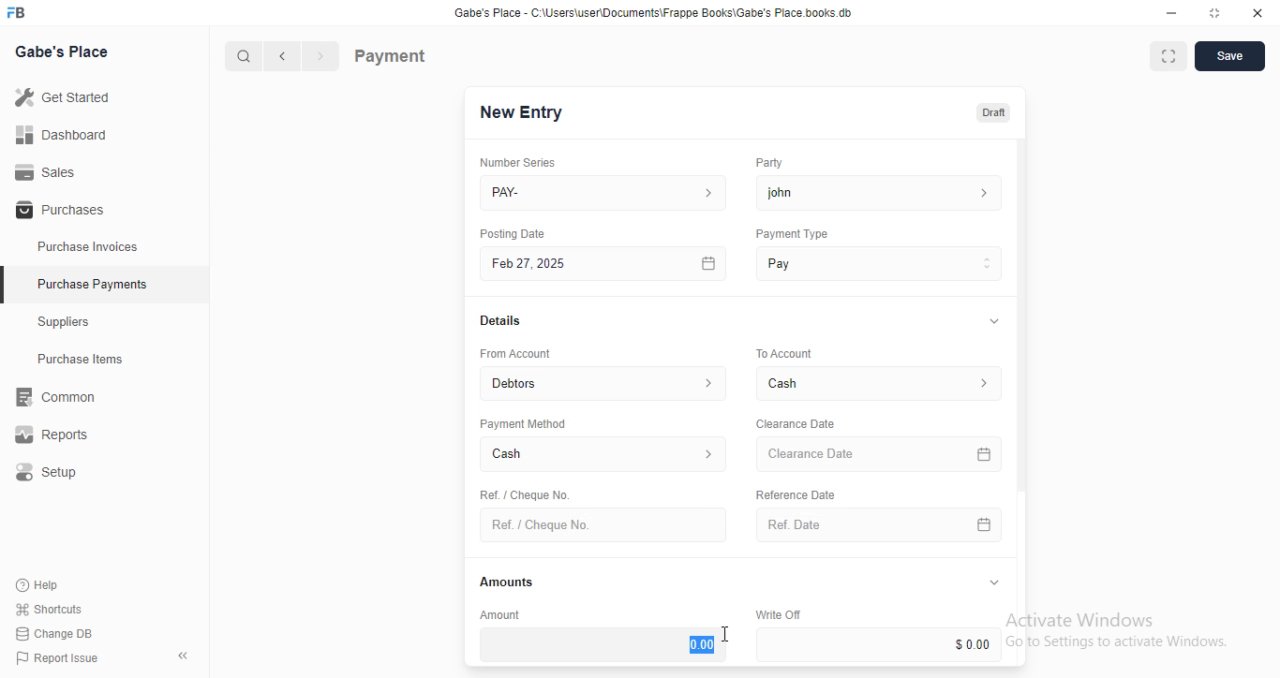 The image size is (1280, 678). I want to click on Amounts, so click(502, 582).